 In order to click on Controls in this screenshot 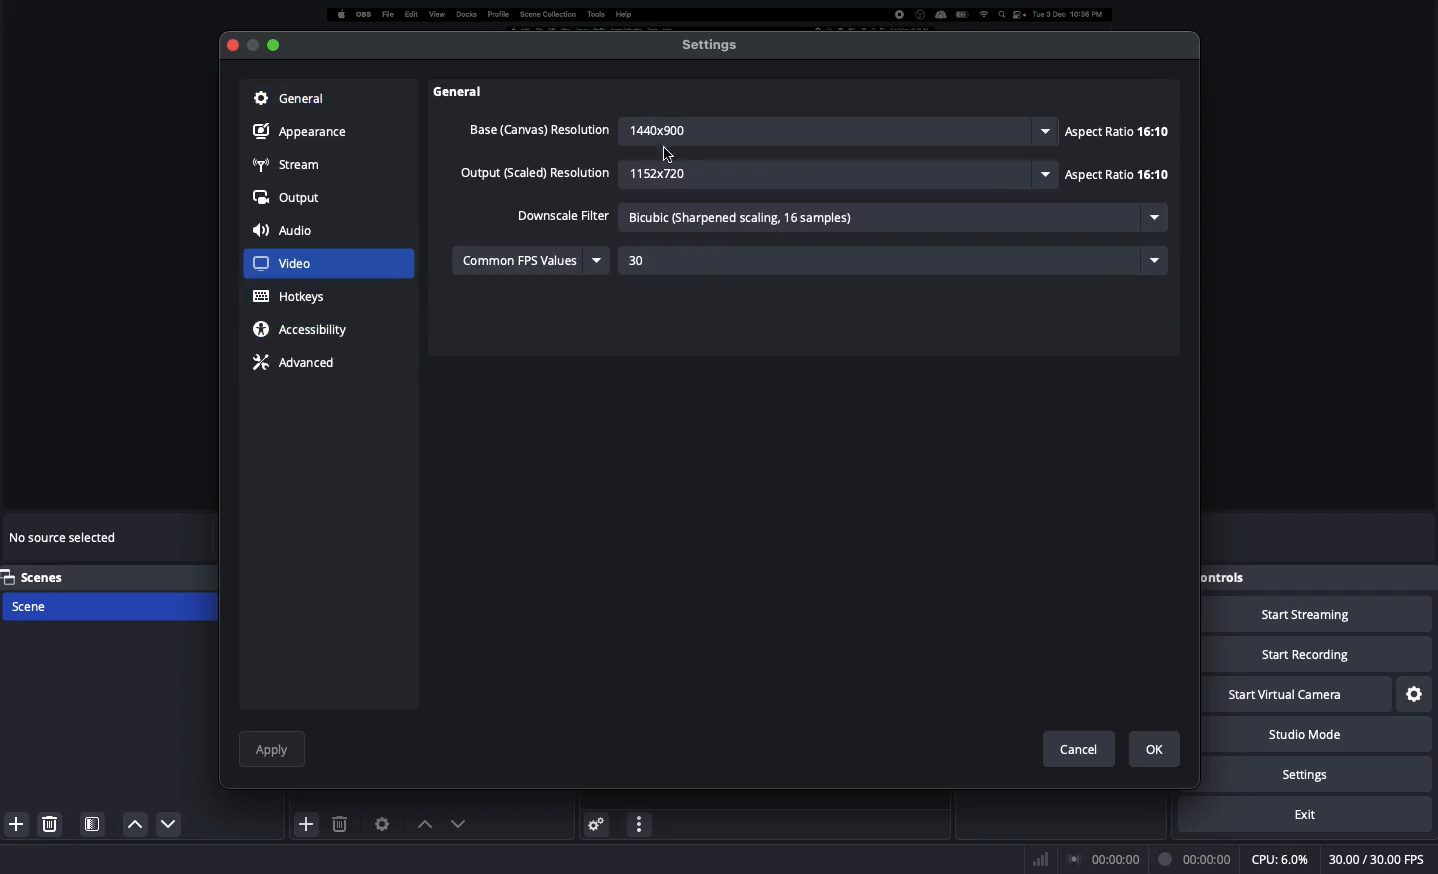, I will do `click(1227, 577)`.